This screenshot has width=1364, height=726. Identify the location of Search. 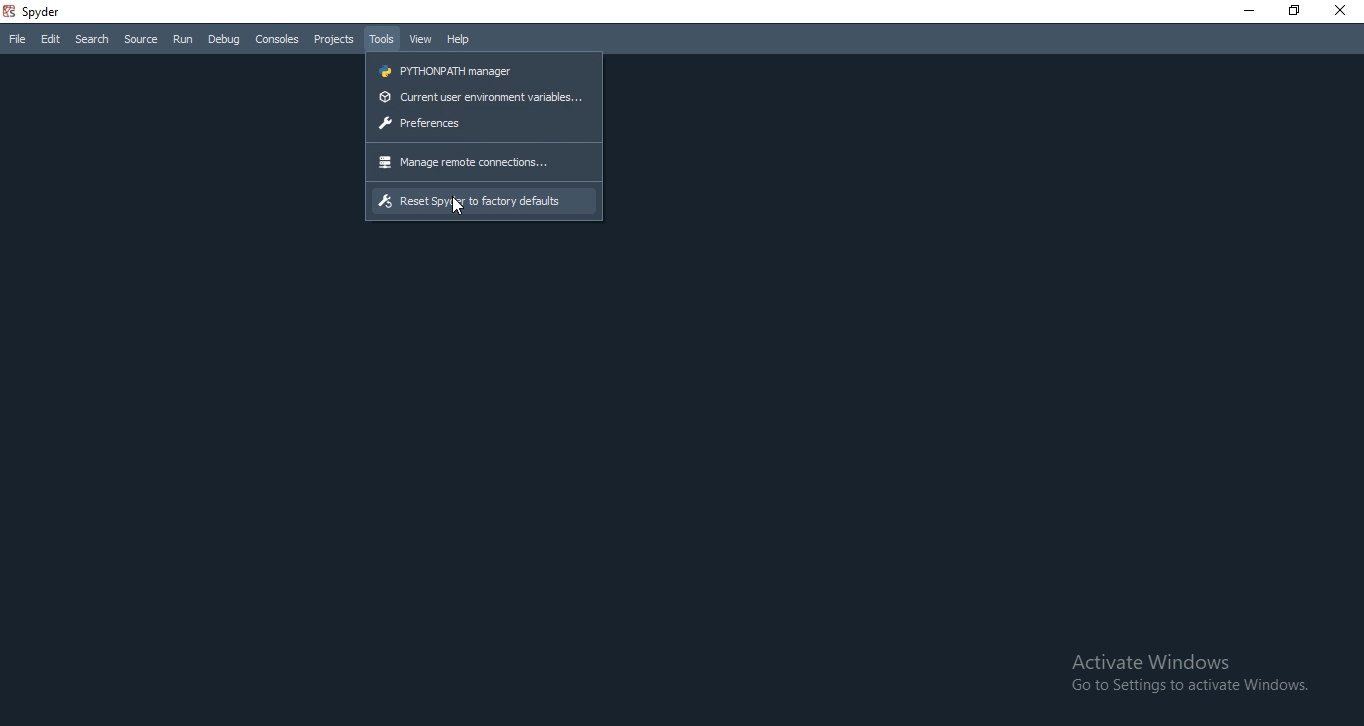
(93, 37).